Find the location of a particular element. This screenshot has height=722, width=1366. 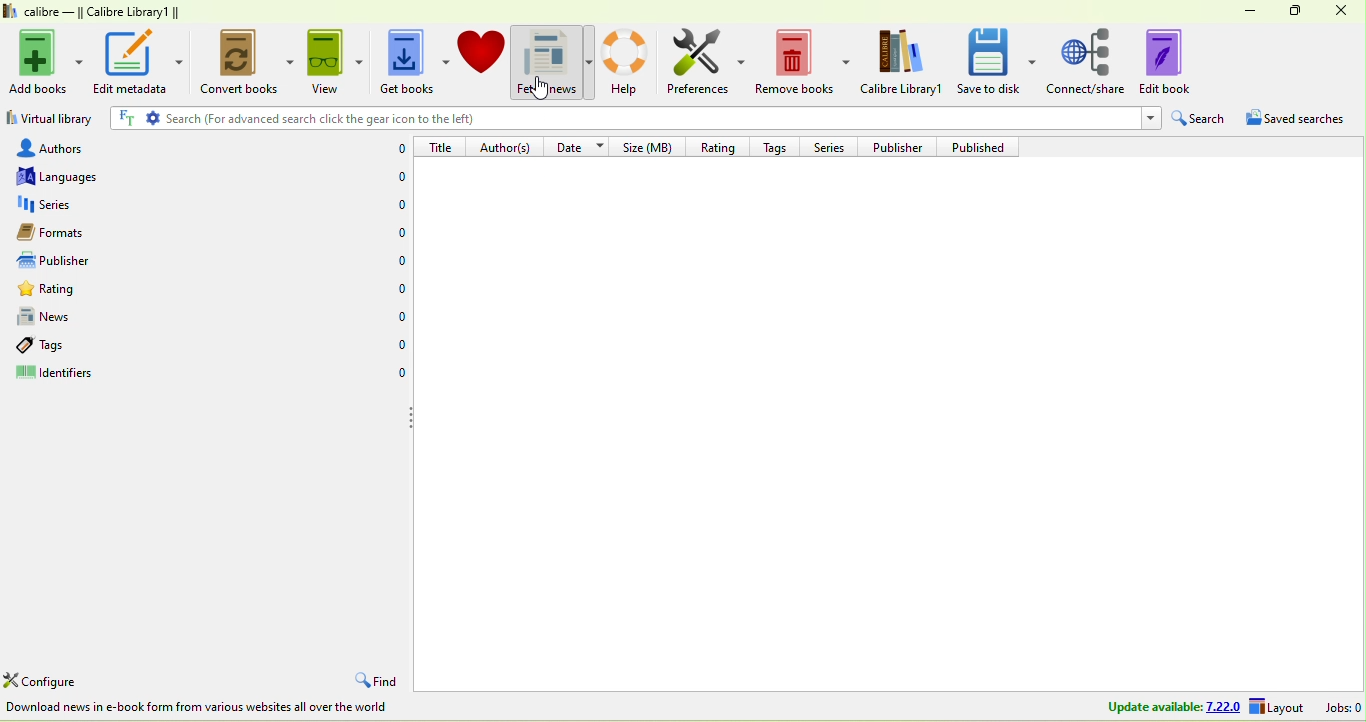

search {for advanced search click the gear icon to the left] is located at coordinates (618, 117).